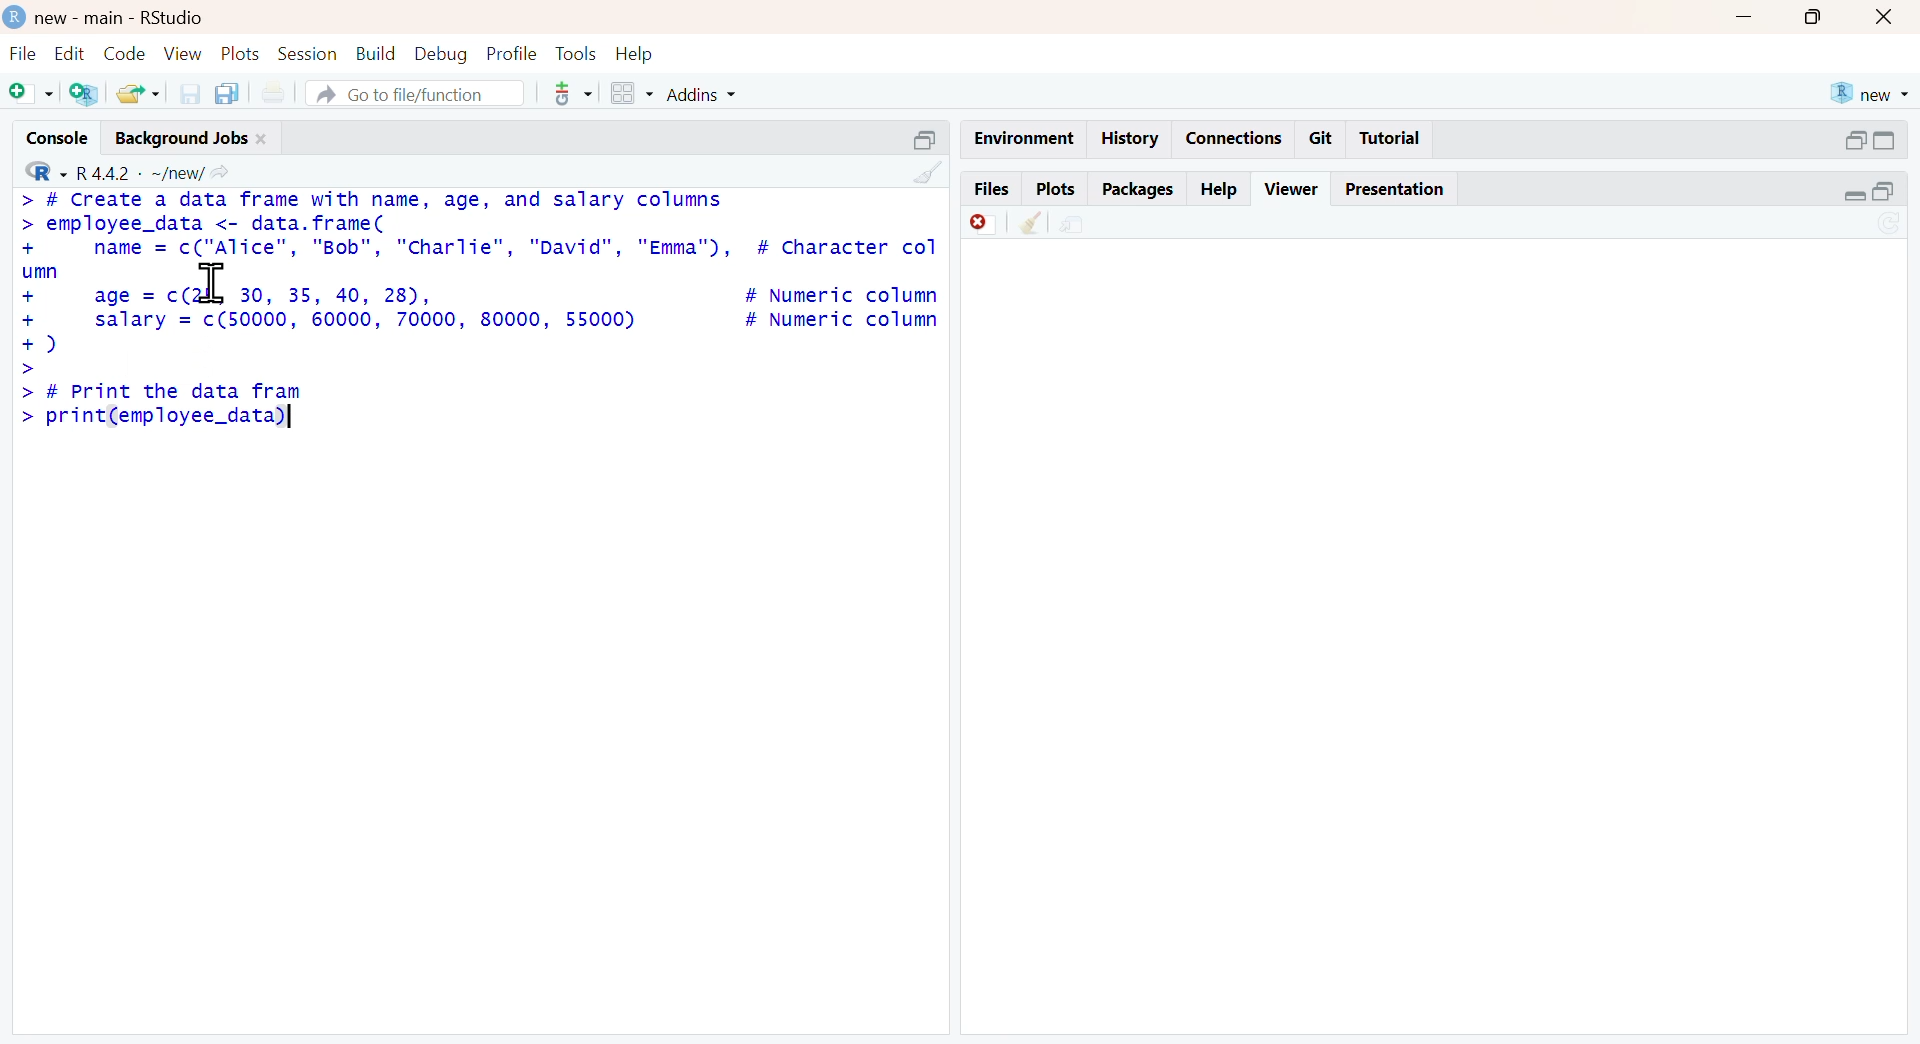 The height and width of the screenshot is (1044, 1920). Describe the element at coordinates (1395, 189) in the screenshot. I see `Presentation` at that location.